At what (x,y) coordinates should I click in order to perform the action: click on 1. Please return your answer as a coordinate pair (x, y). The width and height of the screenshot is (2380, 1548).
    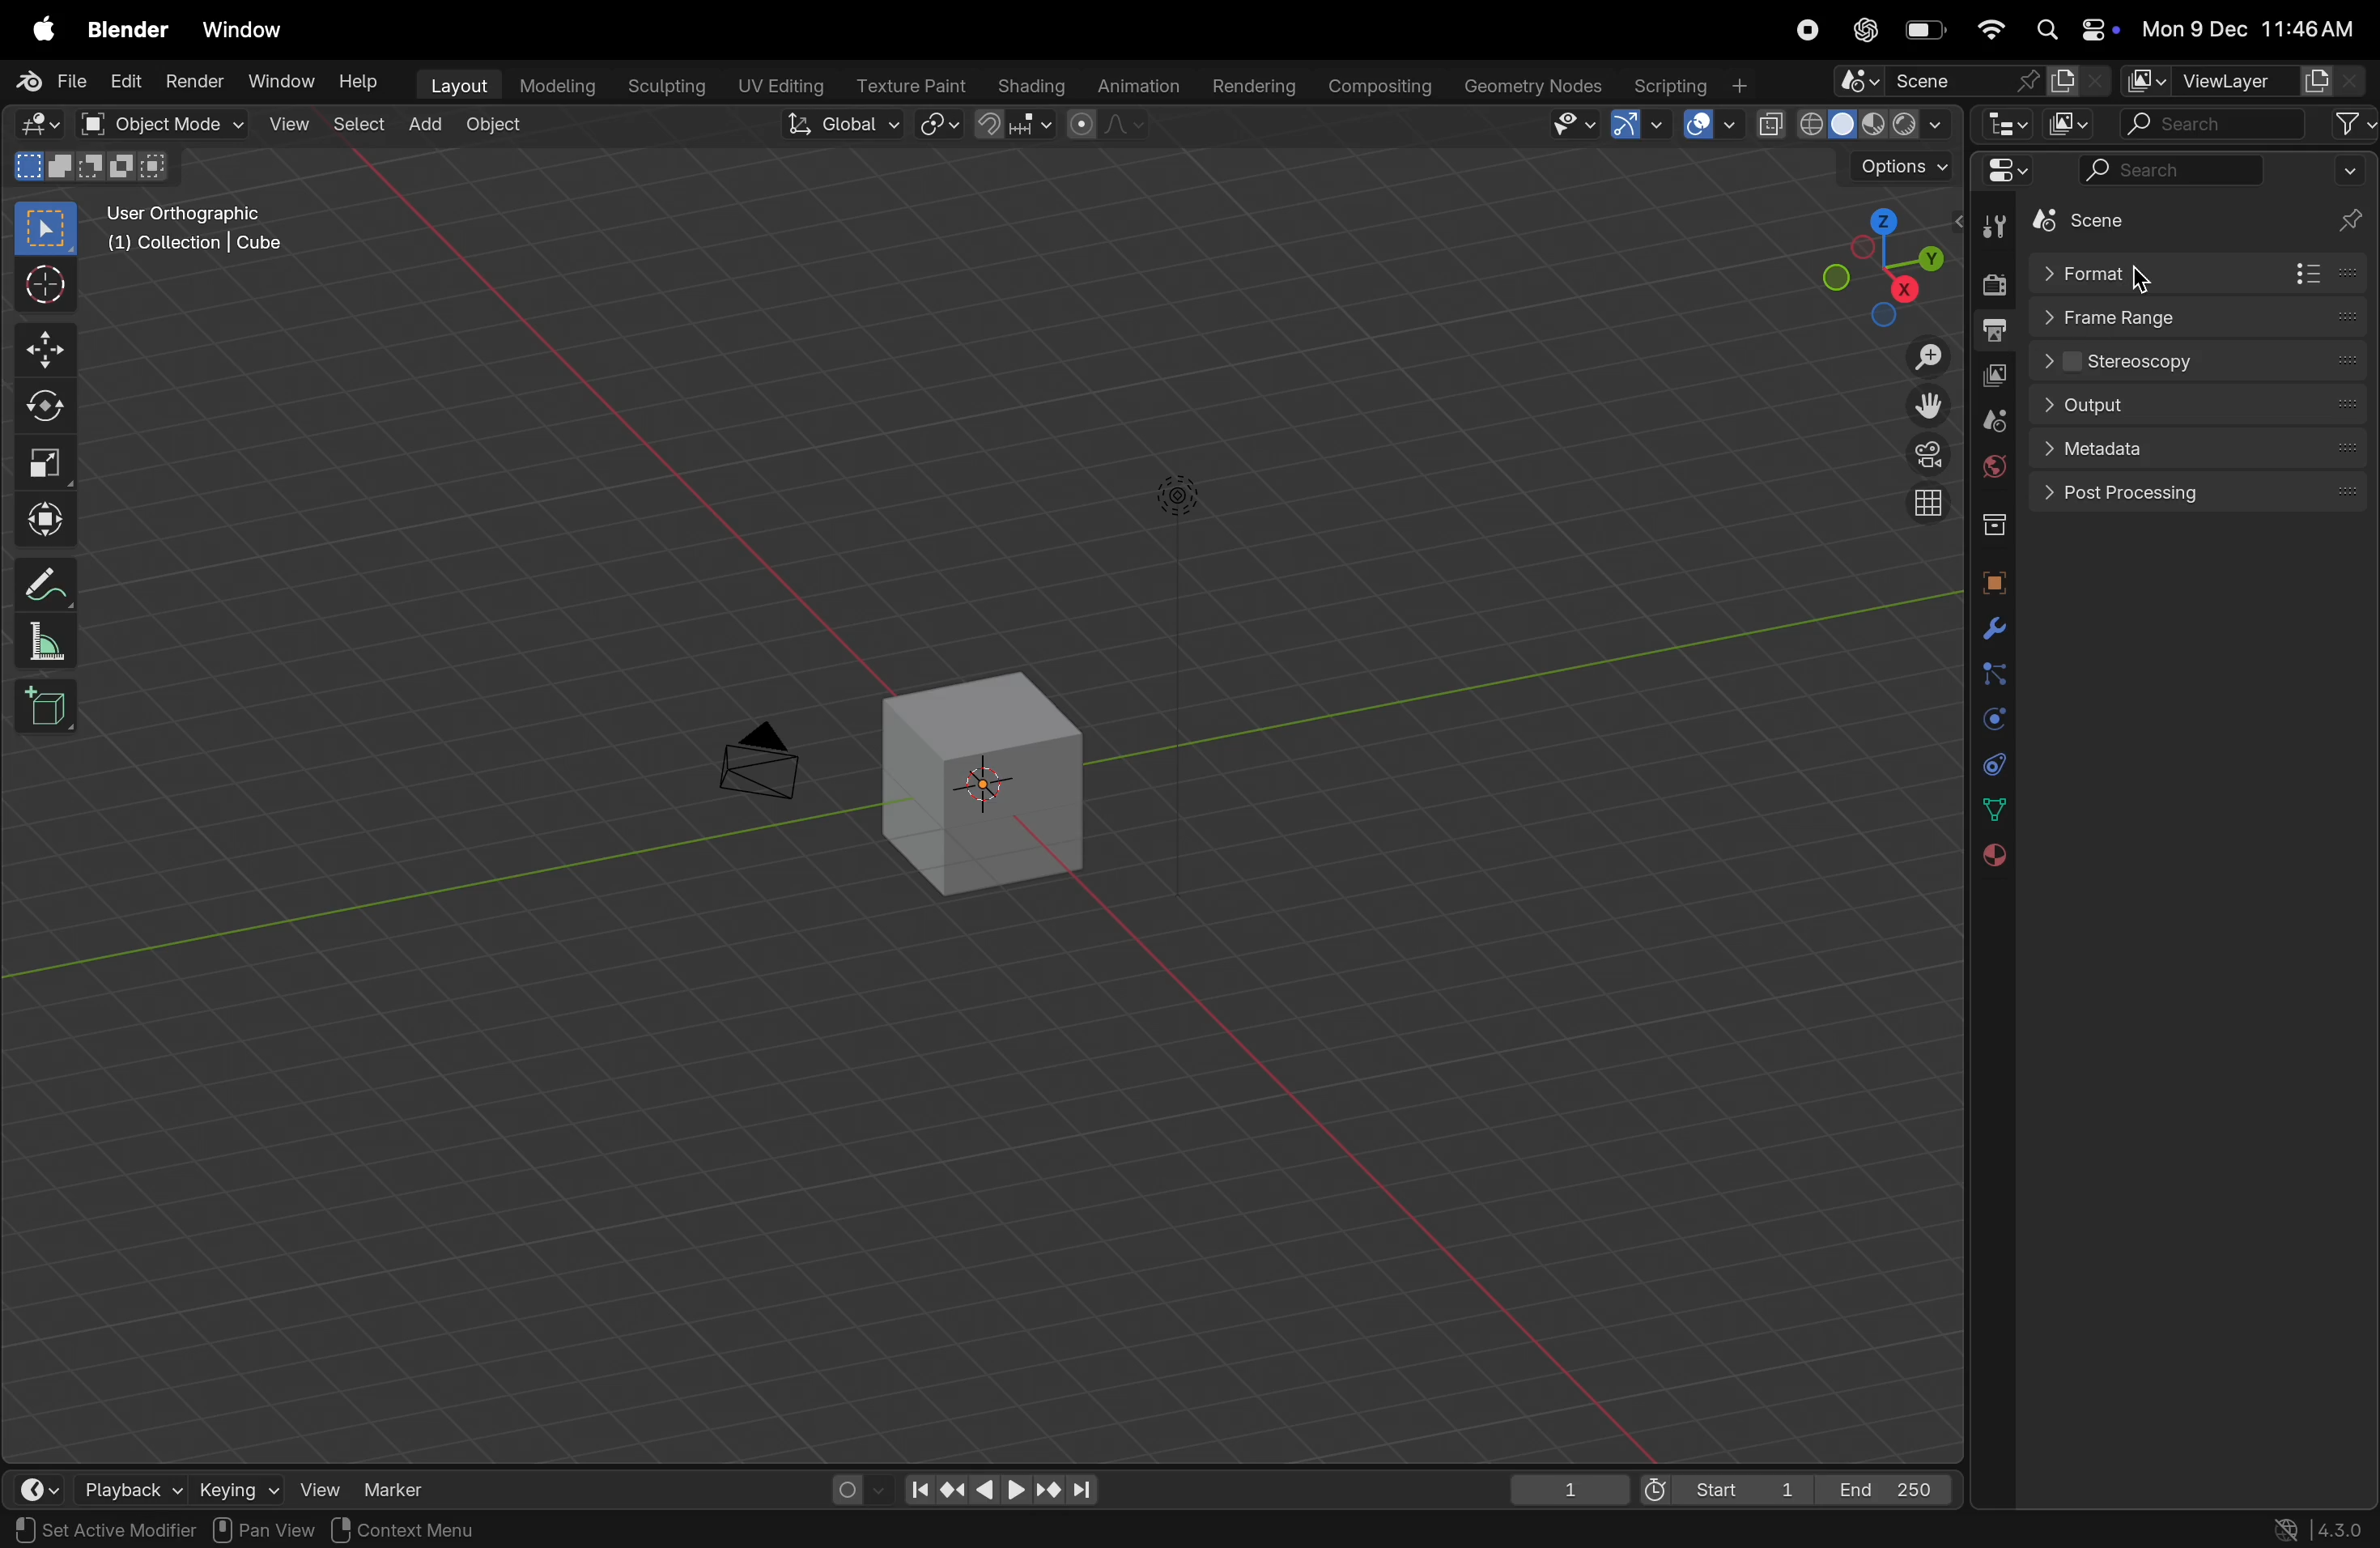
    Looking at the image, I should click on (1558, 1487).